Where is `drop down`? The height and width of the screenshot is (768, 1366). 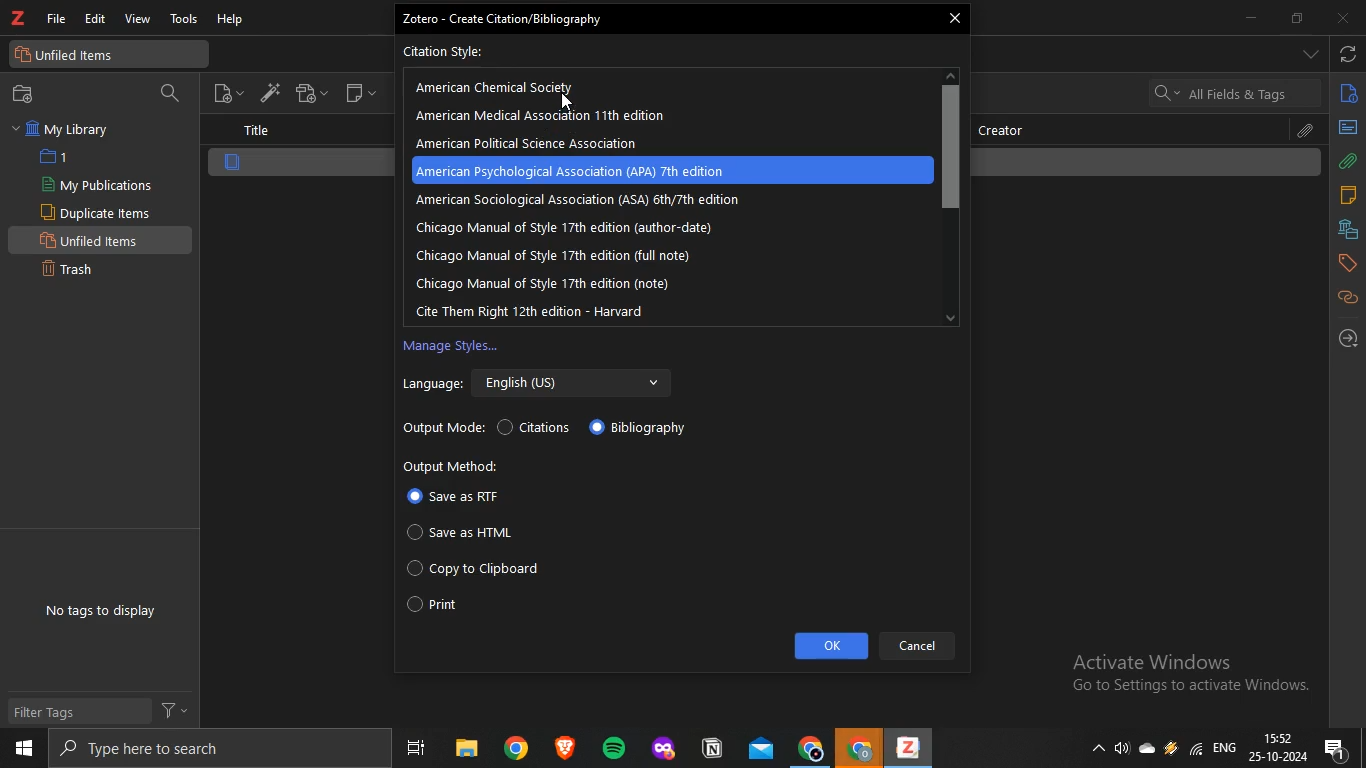 drop down is located at coordinates (1311, 54).